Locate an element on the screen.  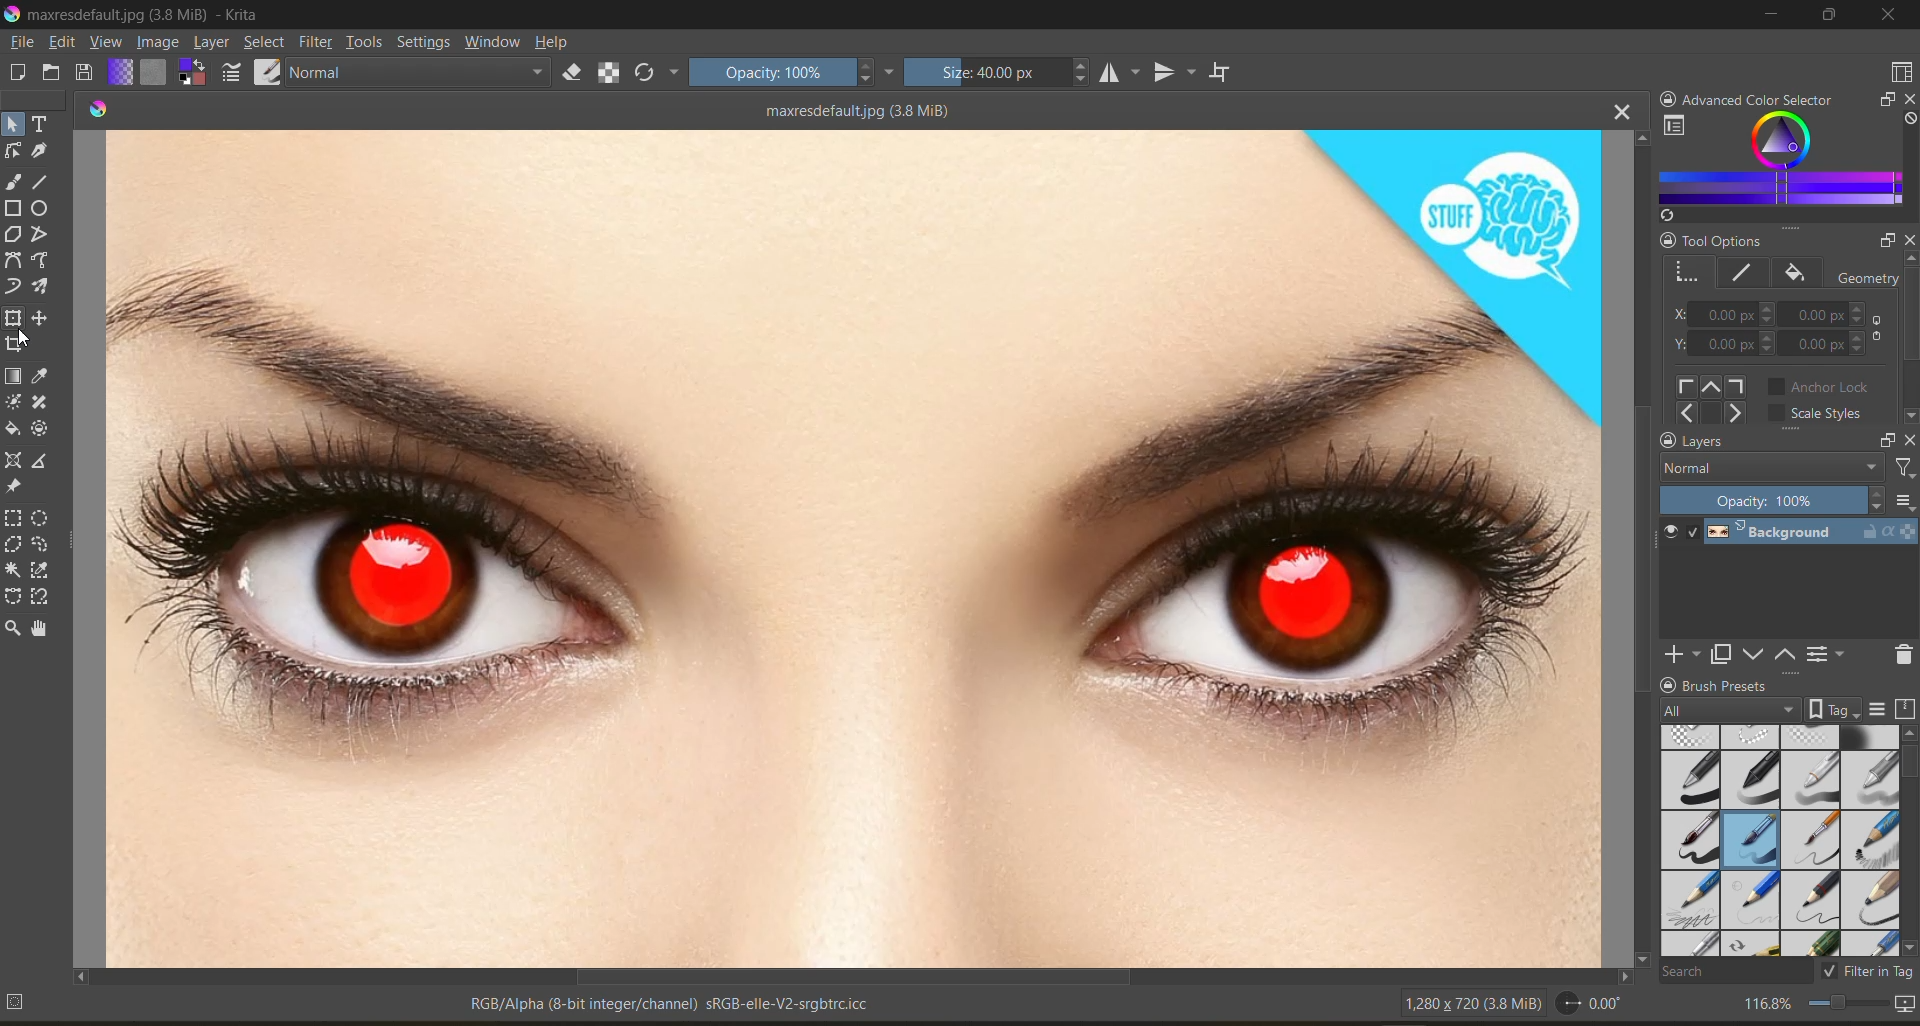
xy axis is located at coordinates (1834, 345).